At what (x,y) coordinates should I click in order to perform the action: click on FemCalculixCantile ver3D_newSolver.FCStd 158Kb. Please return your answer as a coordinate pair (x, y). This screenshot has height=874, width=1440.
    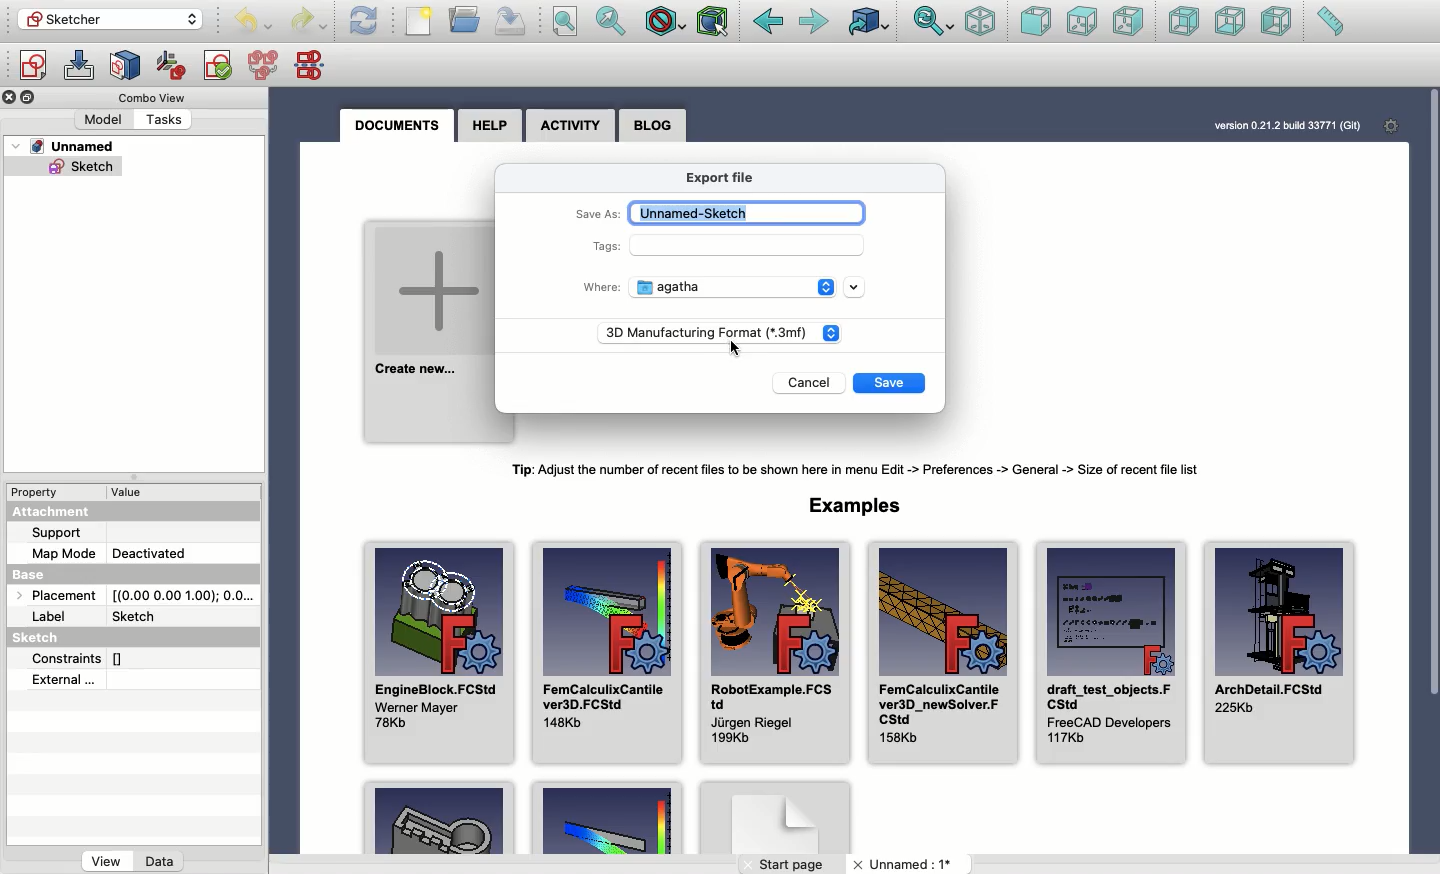
    Looking at the image, I should click on (942, 651).